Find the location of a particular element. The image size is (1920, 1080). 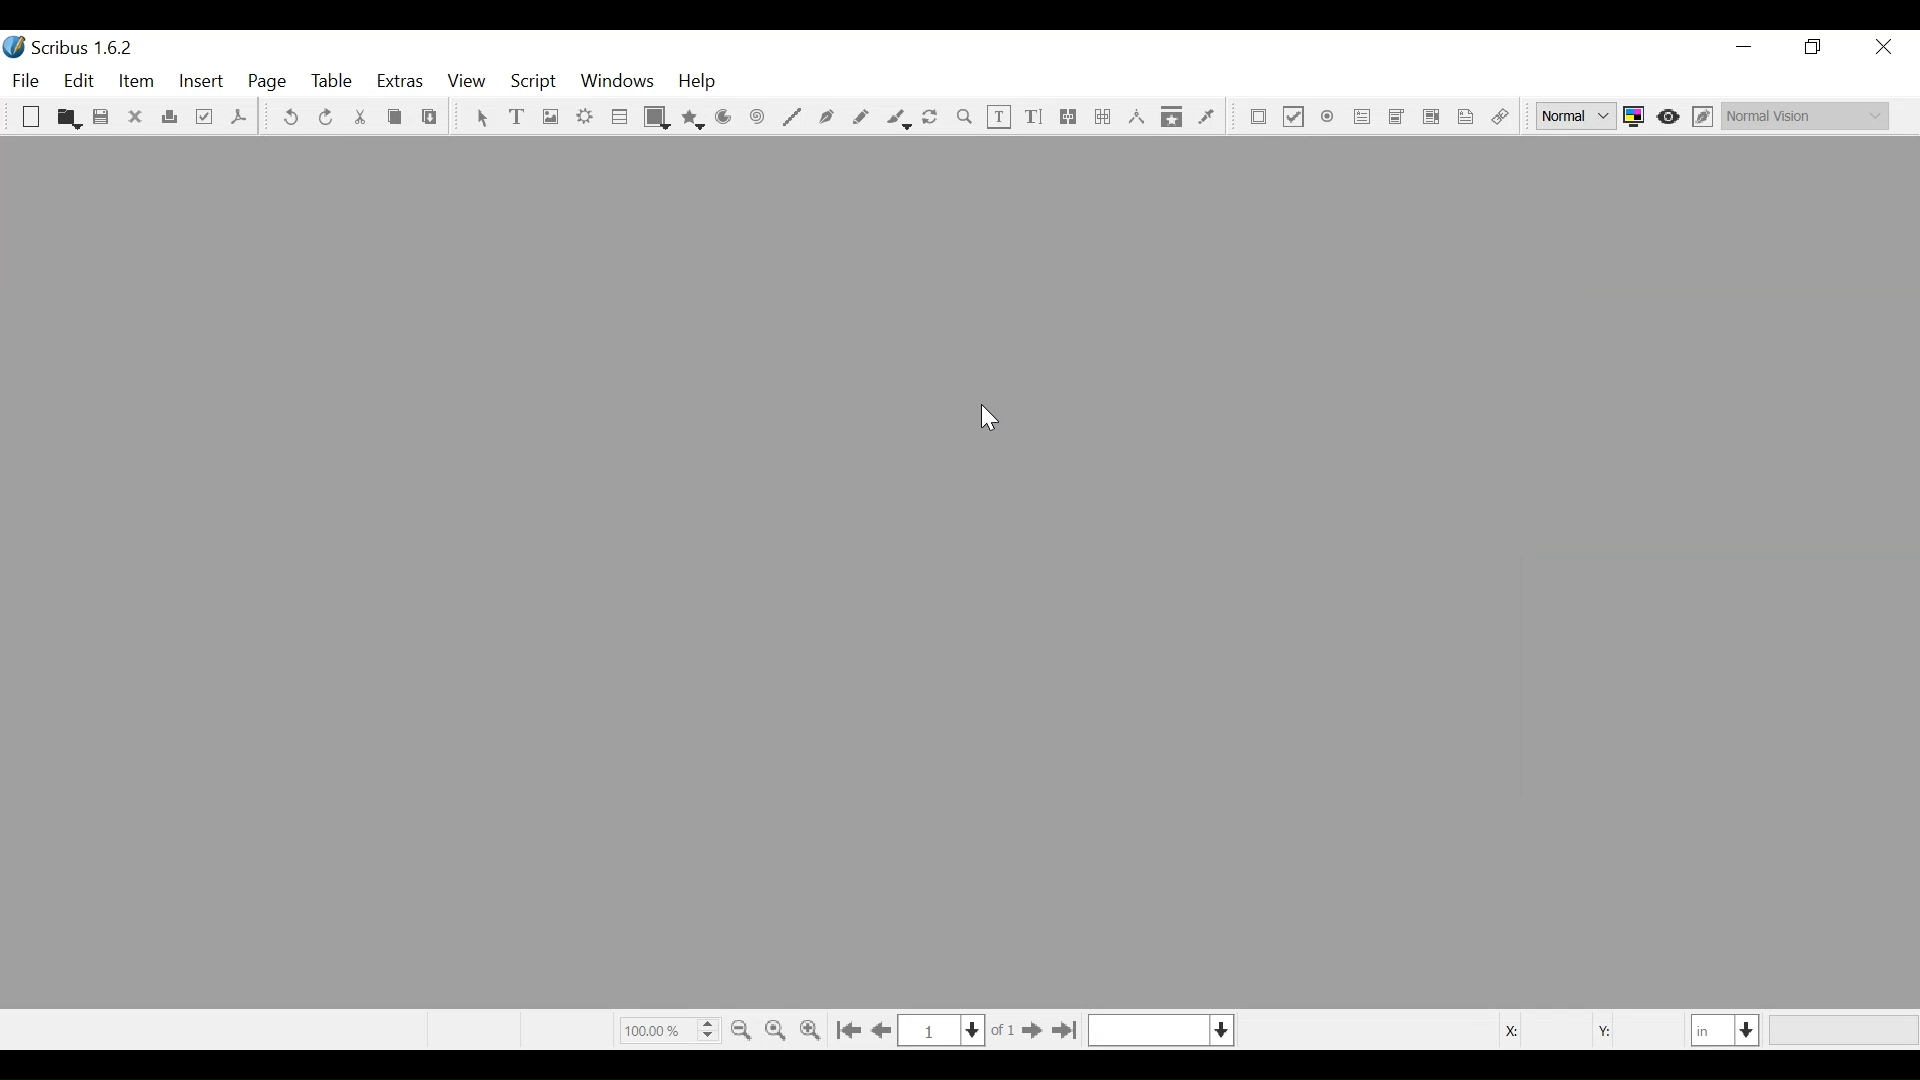

PDF Radio Button is located at coordinates (1329, 119).